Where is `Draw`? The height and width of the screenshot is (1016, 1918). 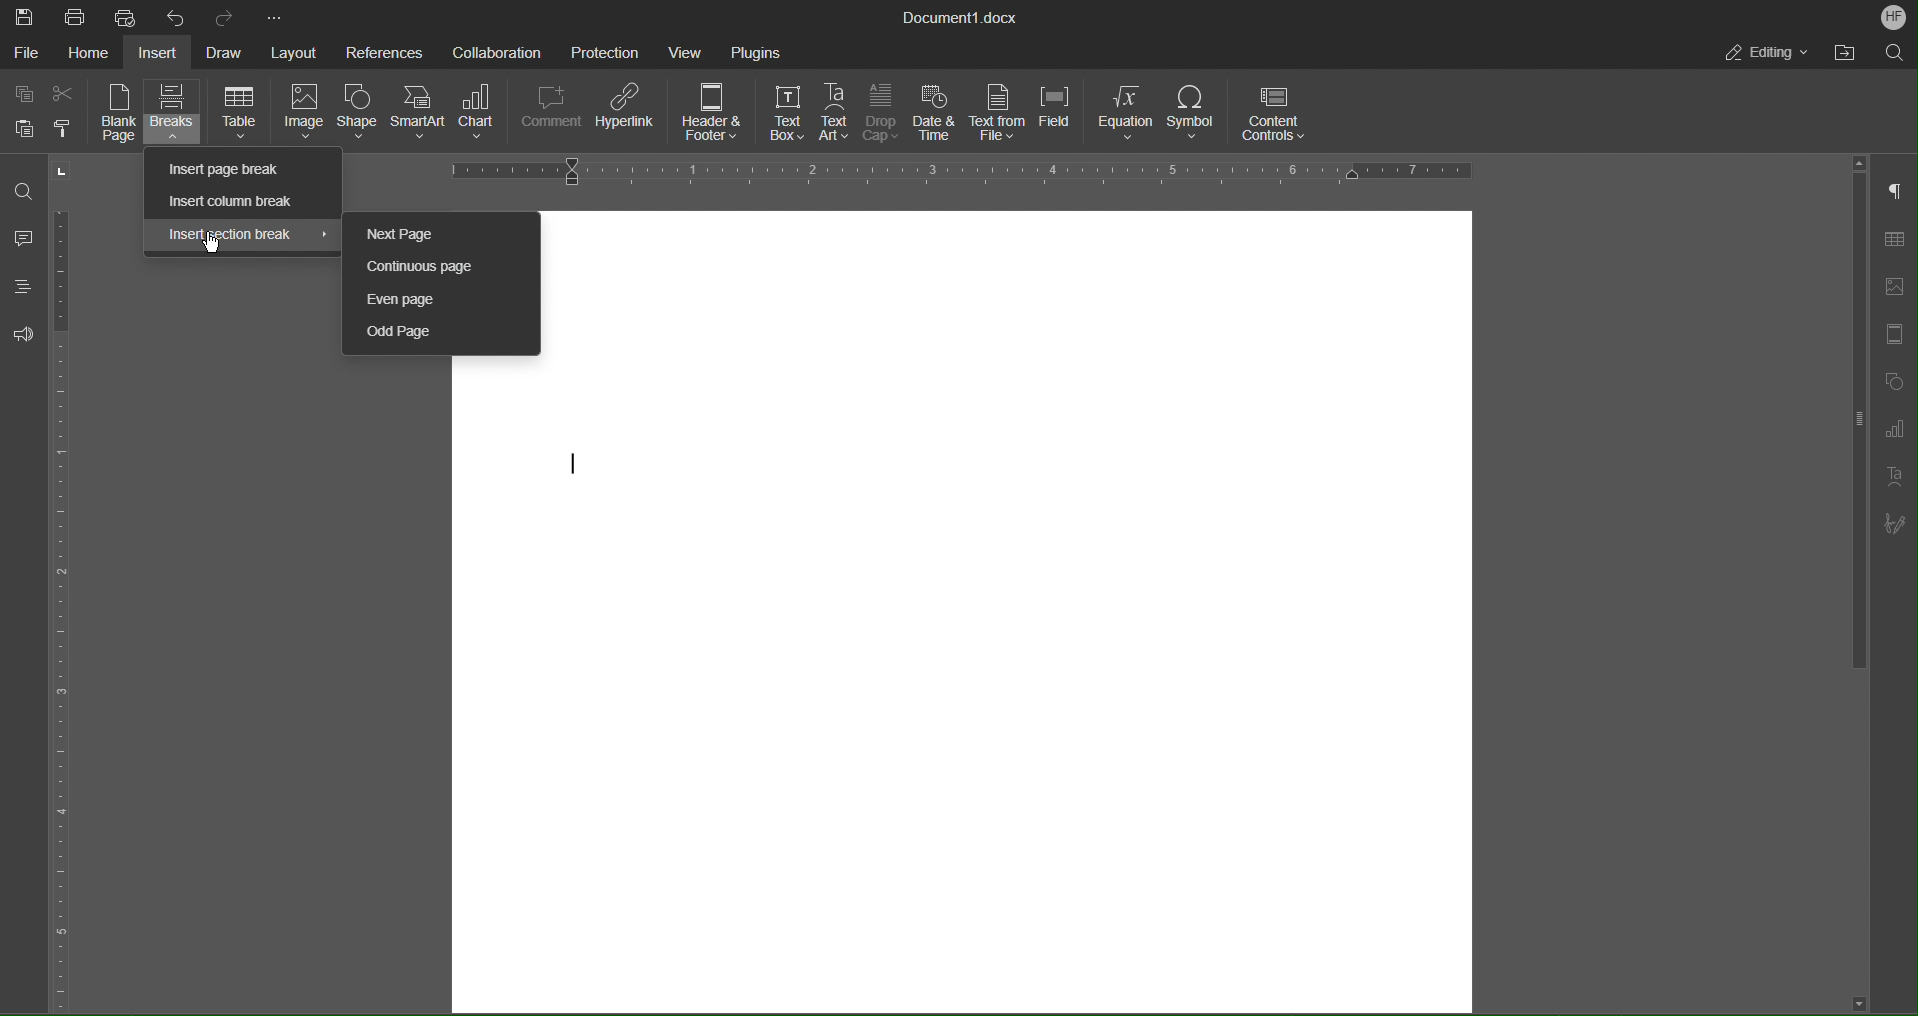 Draw is located at coordinates (228, 50).